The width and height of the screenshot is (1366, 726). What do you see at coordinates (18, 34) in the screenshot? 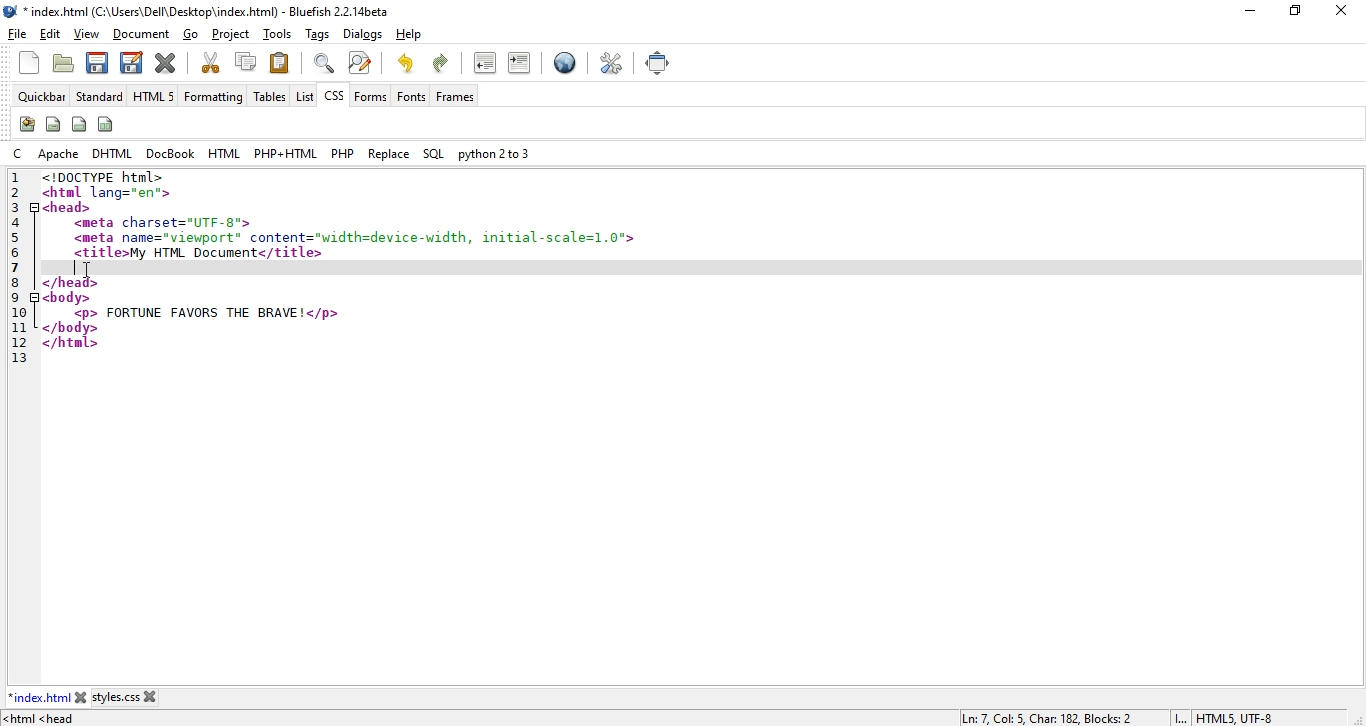
I see `file` at bounding box center [18, 34].